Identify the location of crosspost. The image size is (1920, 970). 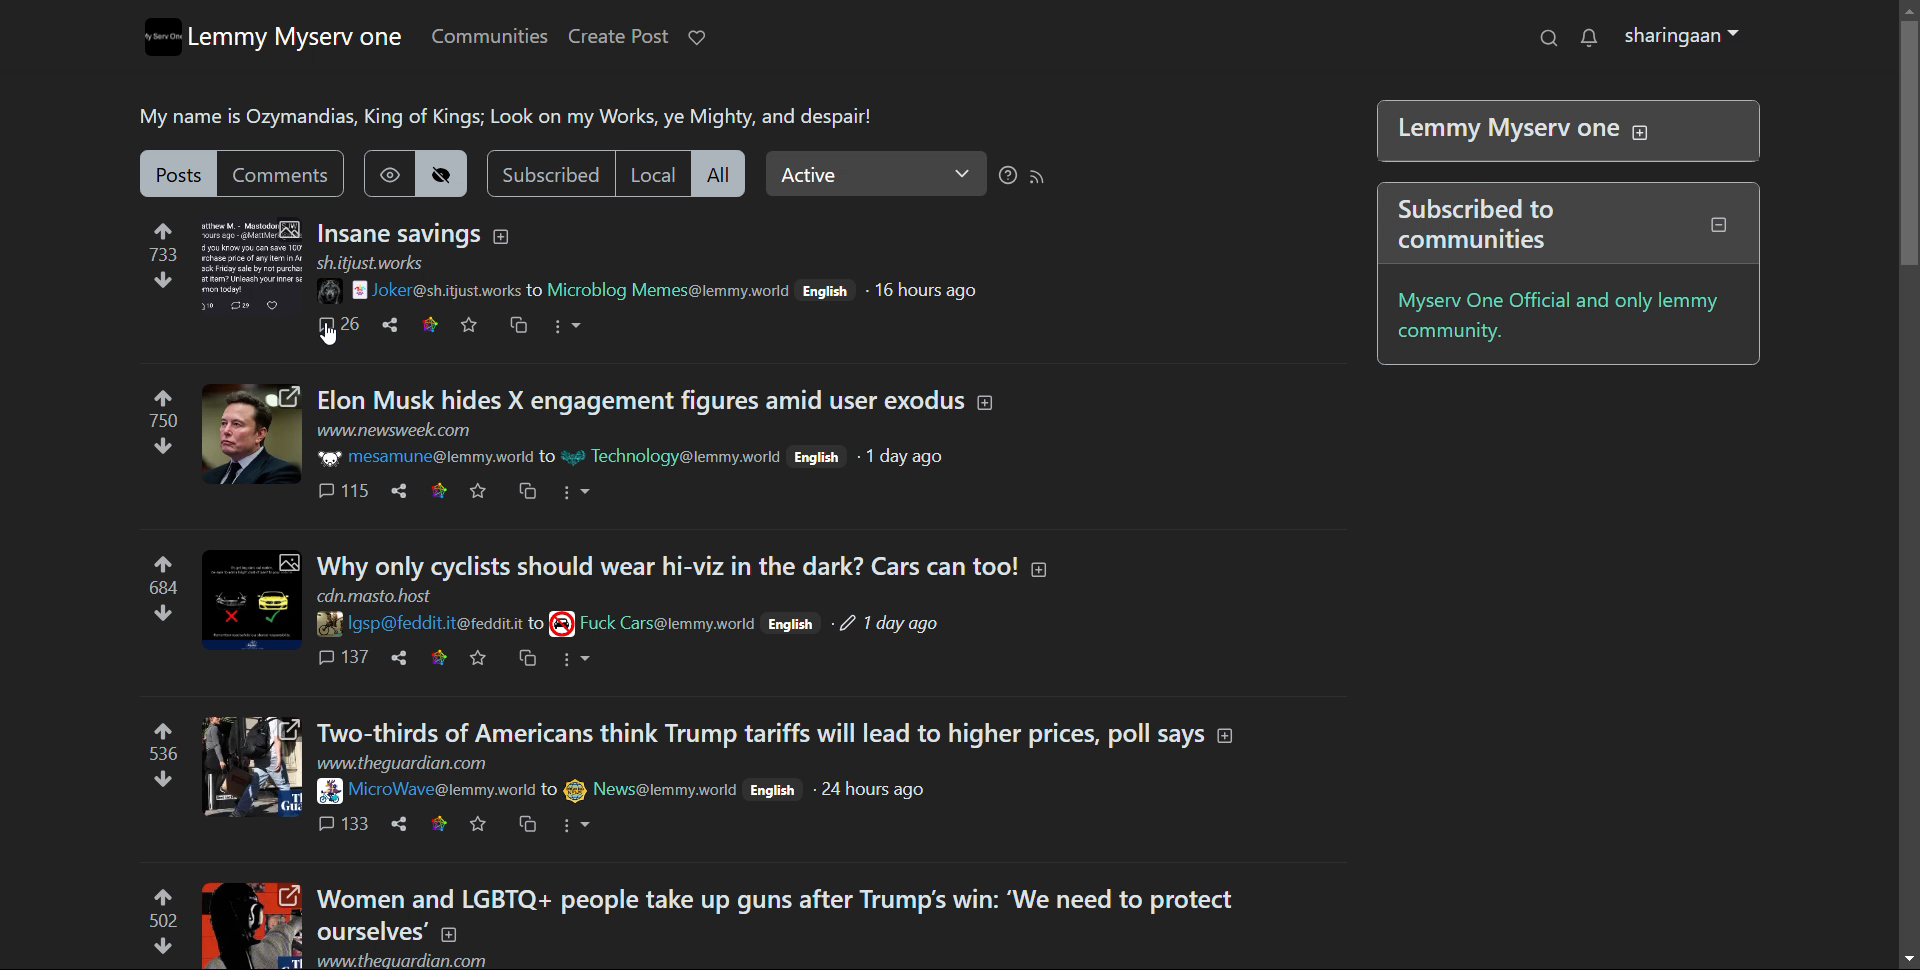
(528, 823).